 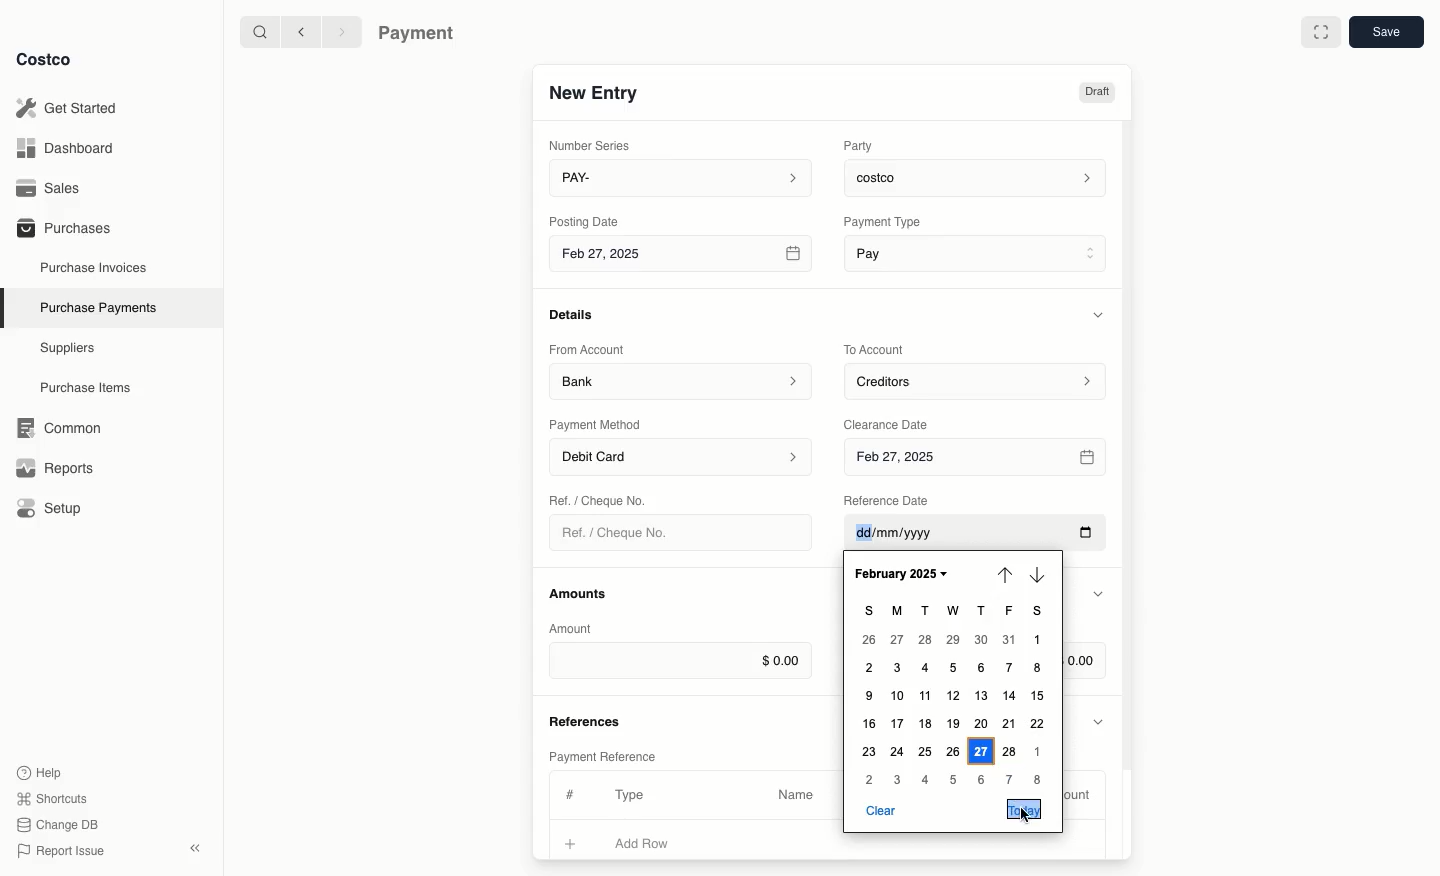 What do you see at coordinates (796, 795) in the screenshot?
I see `Name` at bounding box center [796, 795].